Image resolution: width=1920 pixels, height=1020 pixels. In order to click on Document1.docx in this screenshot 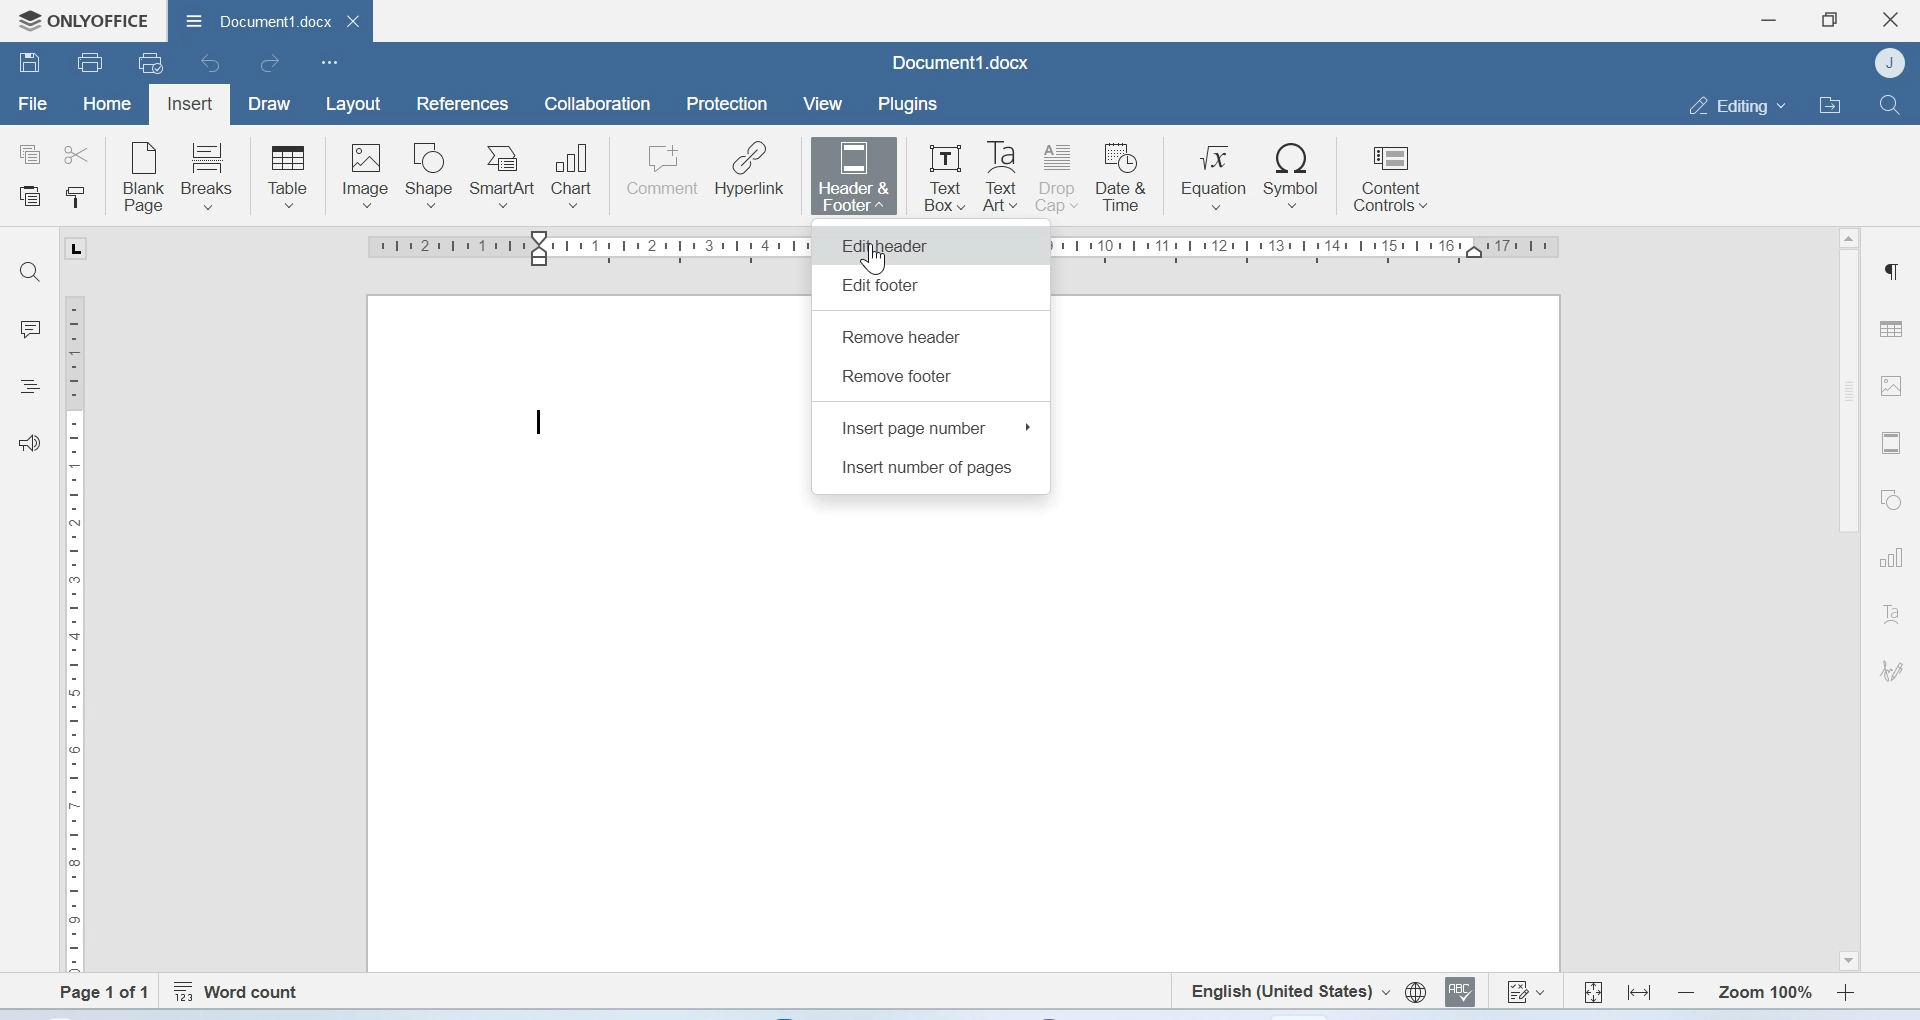, I will do `click(960, 62)`.